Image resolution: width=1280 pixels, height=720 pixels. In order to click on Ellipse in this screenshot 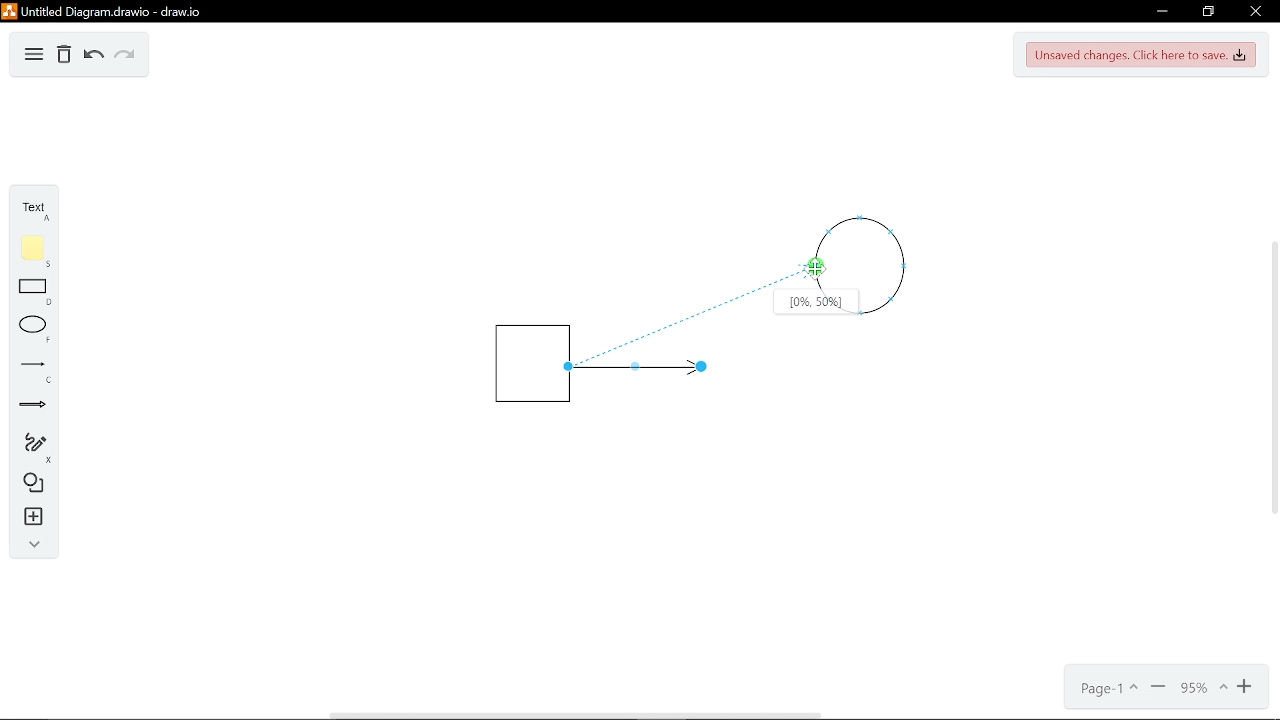, I will do `click(29, 330)`.